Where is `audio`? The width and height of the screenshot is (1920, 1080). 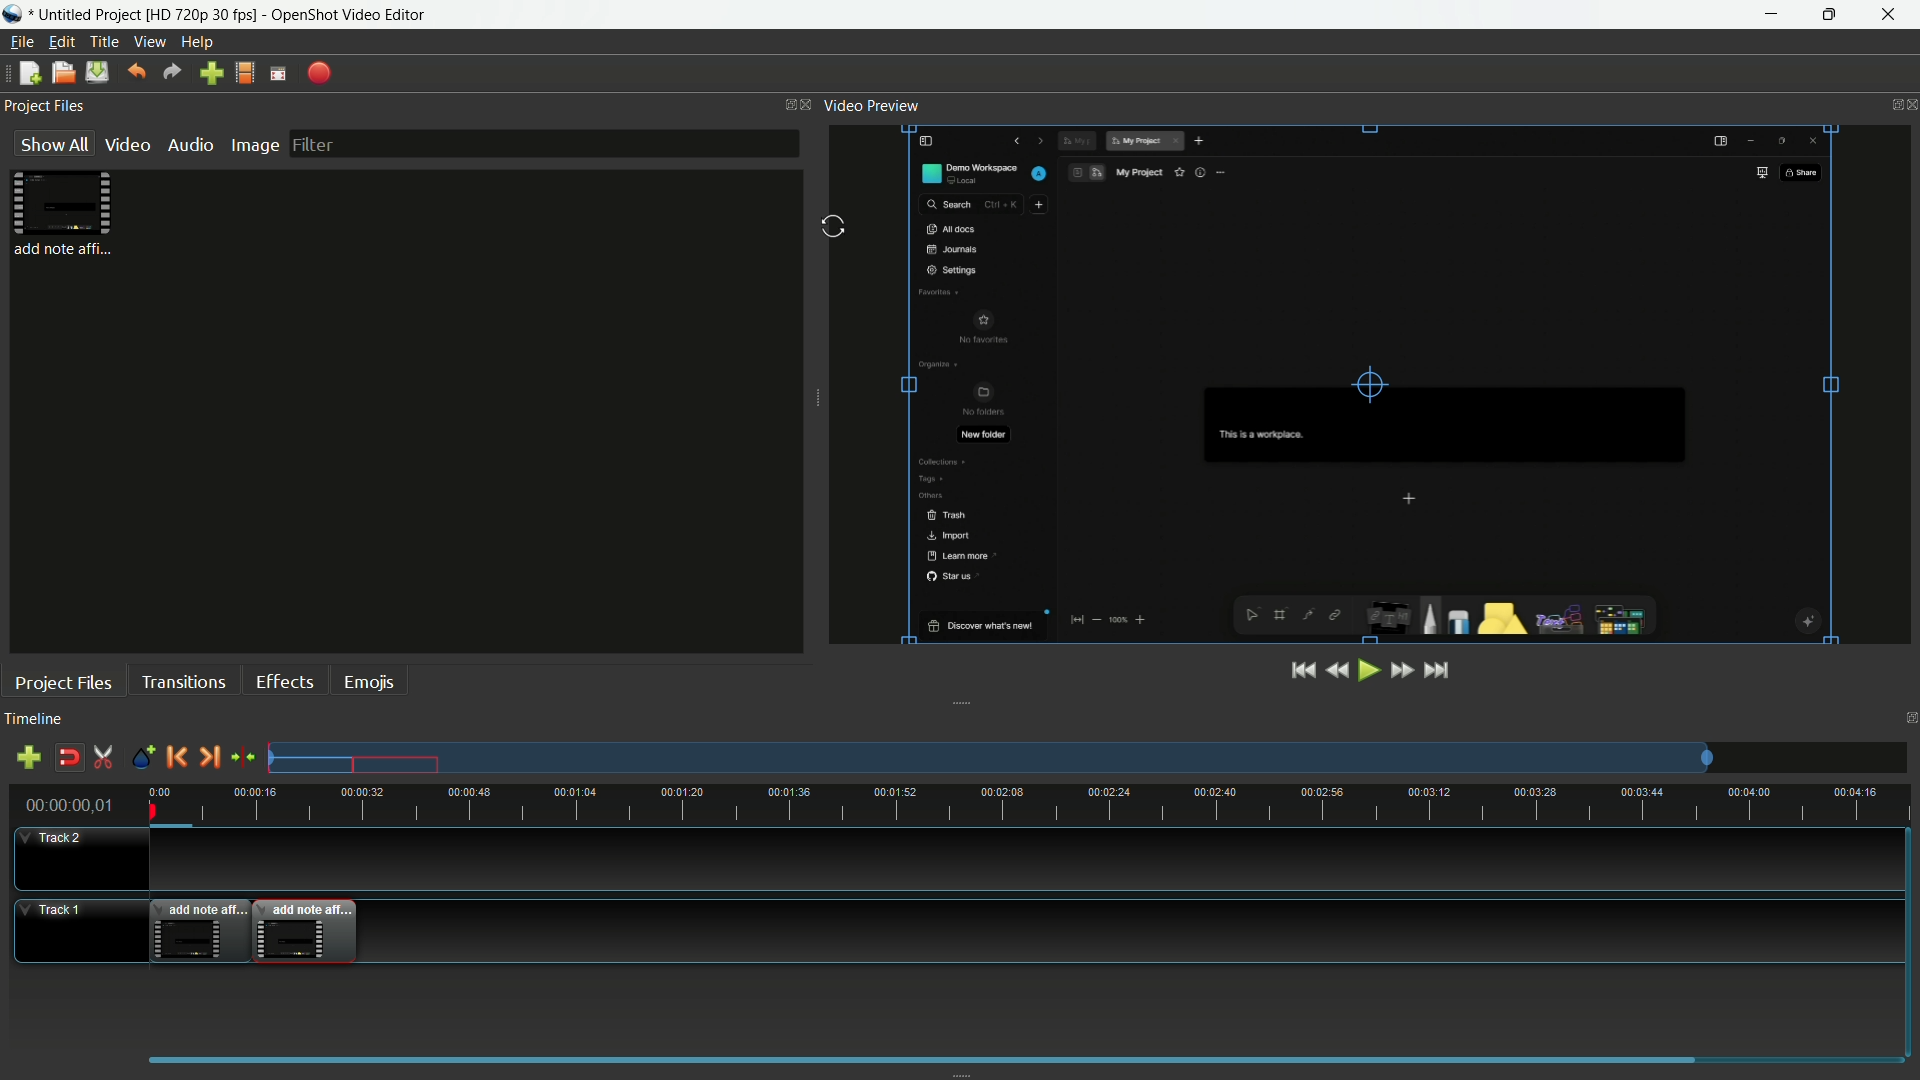 audio is located at coordinates (188, 145).